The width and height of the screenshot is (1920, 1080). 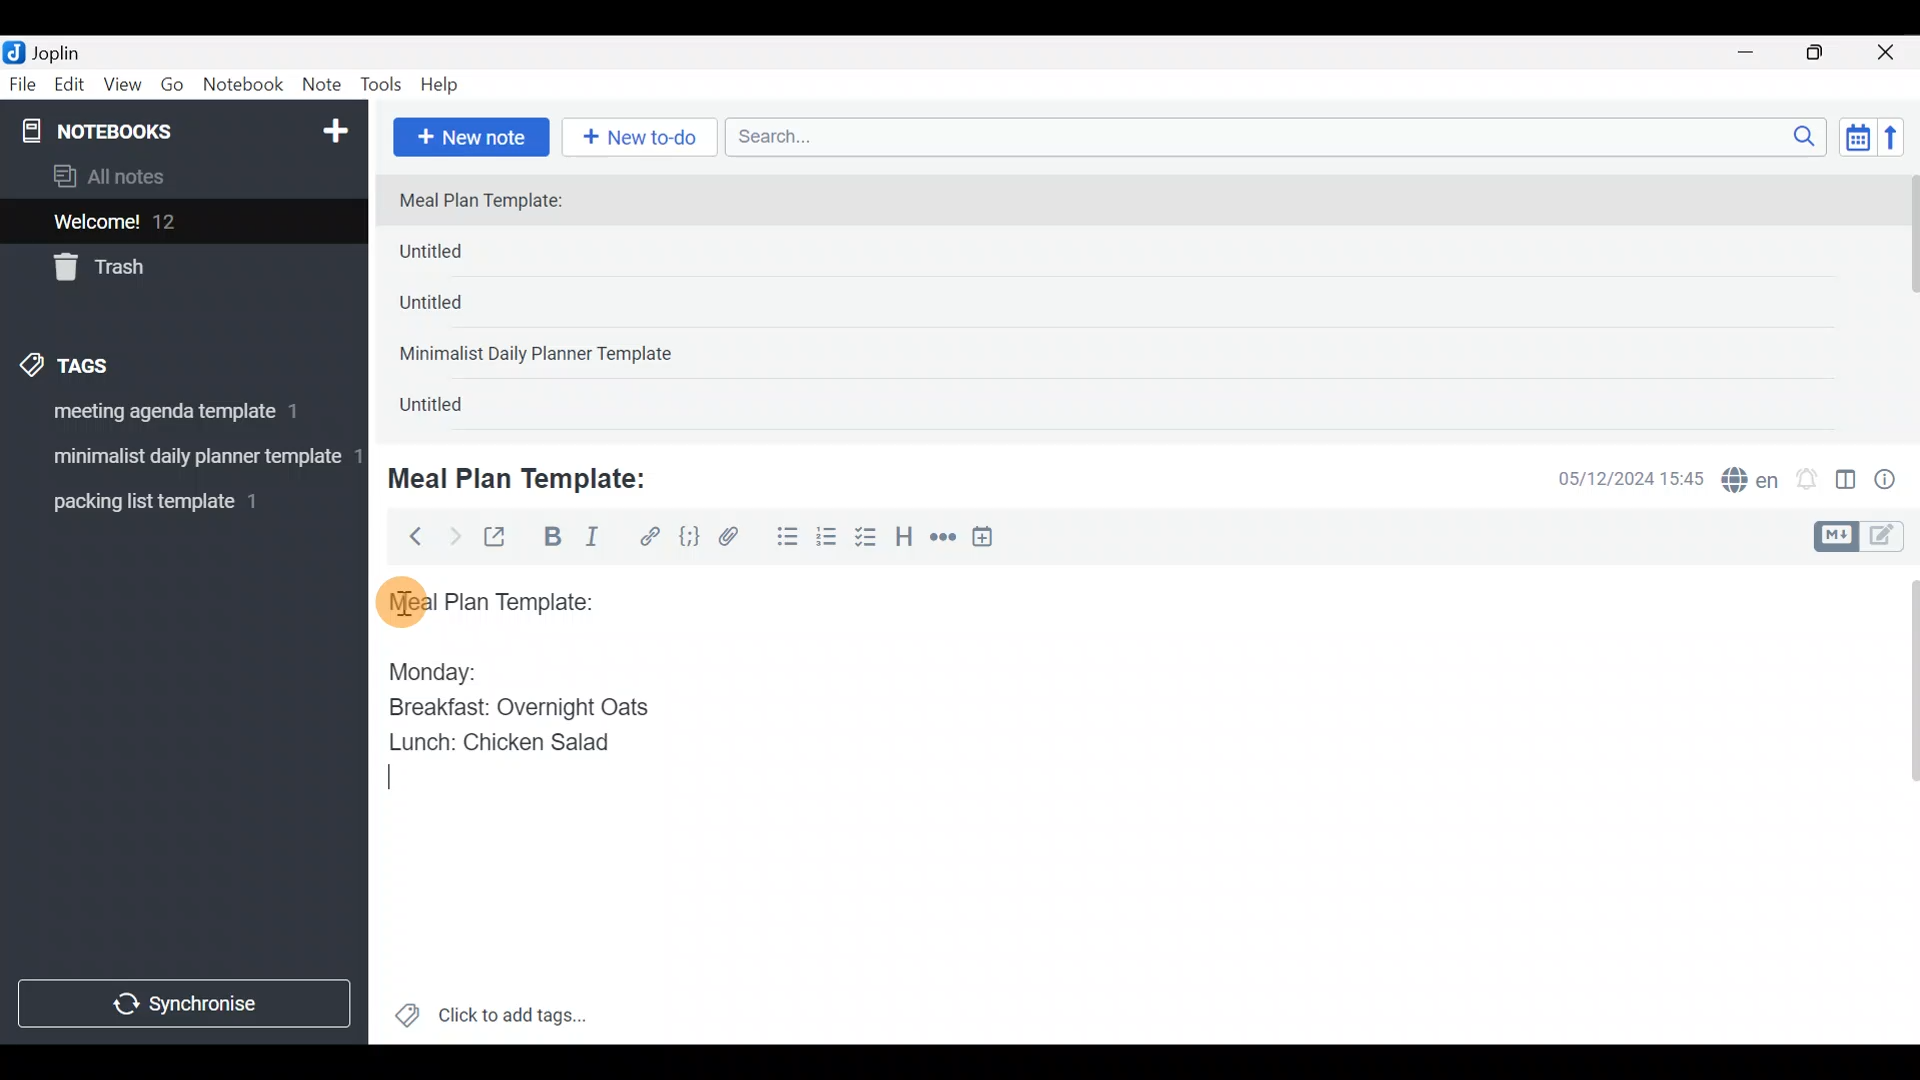 I want to click on Monday:, so click(x=419, y=669).